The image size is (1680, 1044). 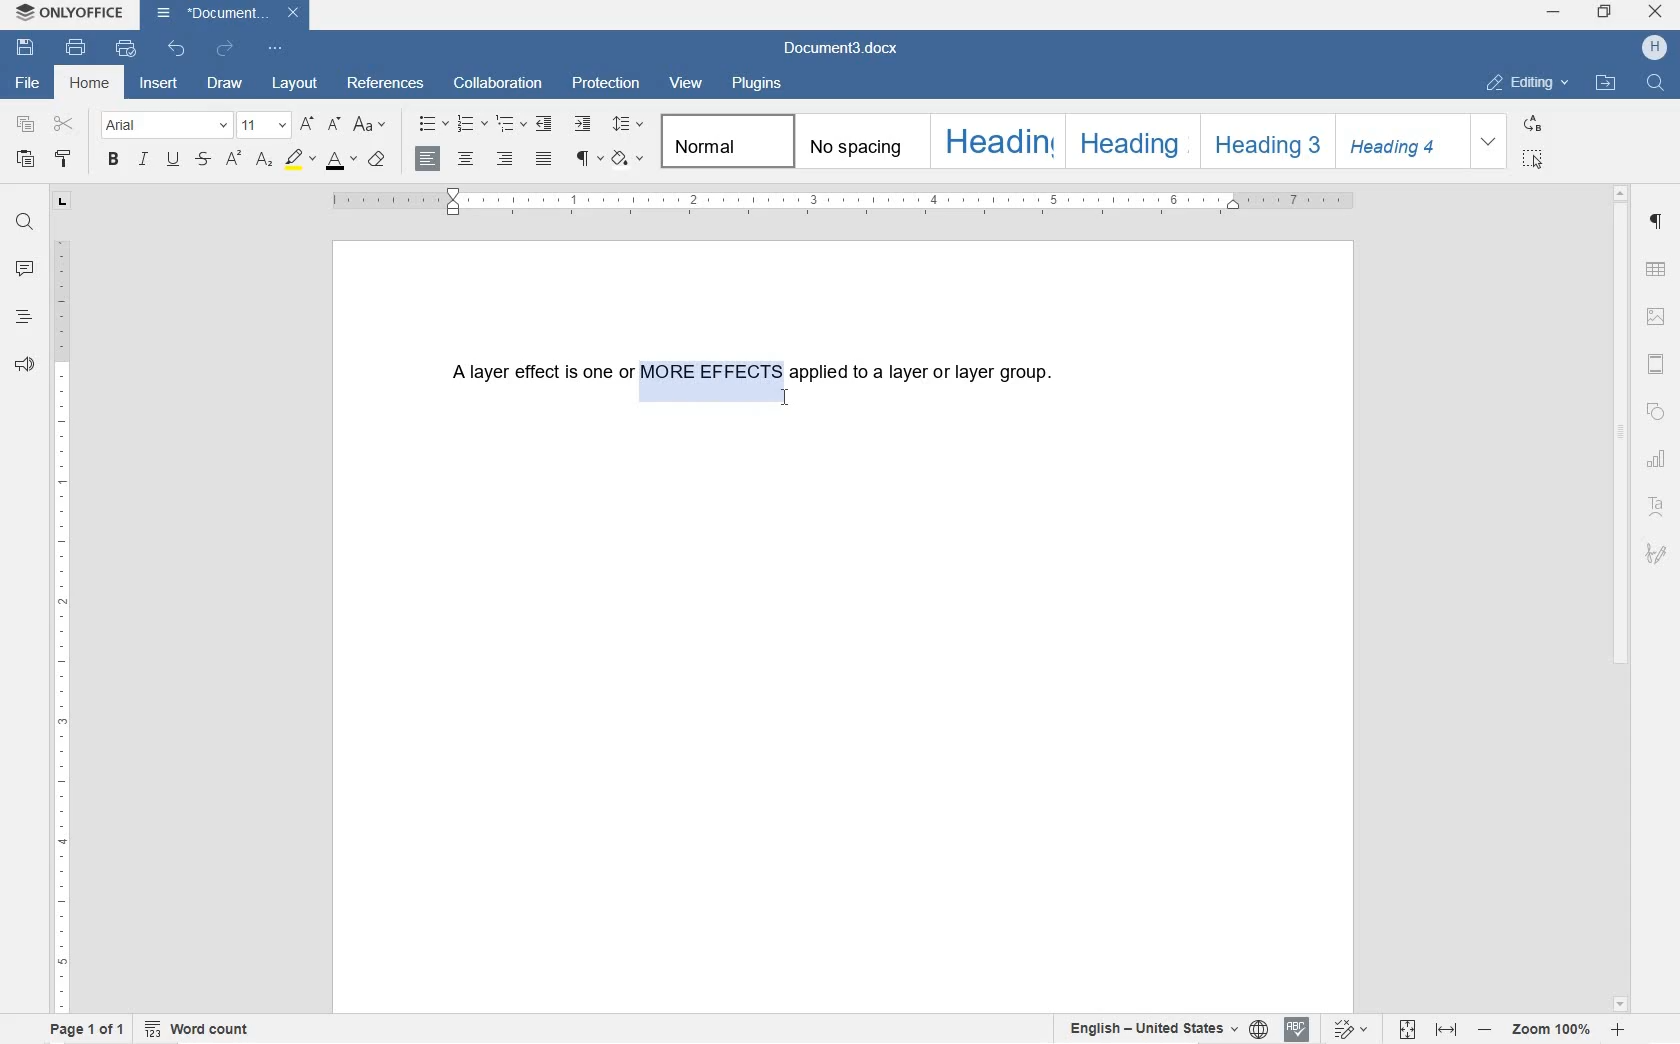 What do you see at coordinates (1492, 142) in the screenshot?
I see `EXPAND FORMATTING STYLE` at bounding box center [1492, 142].